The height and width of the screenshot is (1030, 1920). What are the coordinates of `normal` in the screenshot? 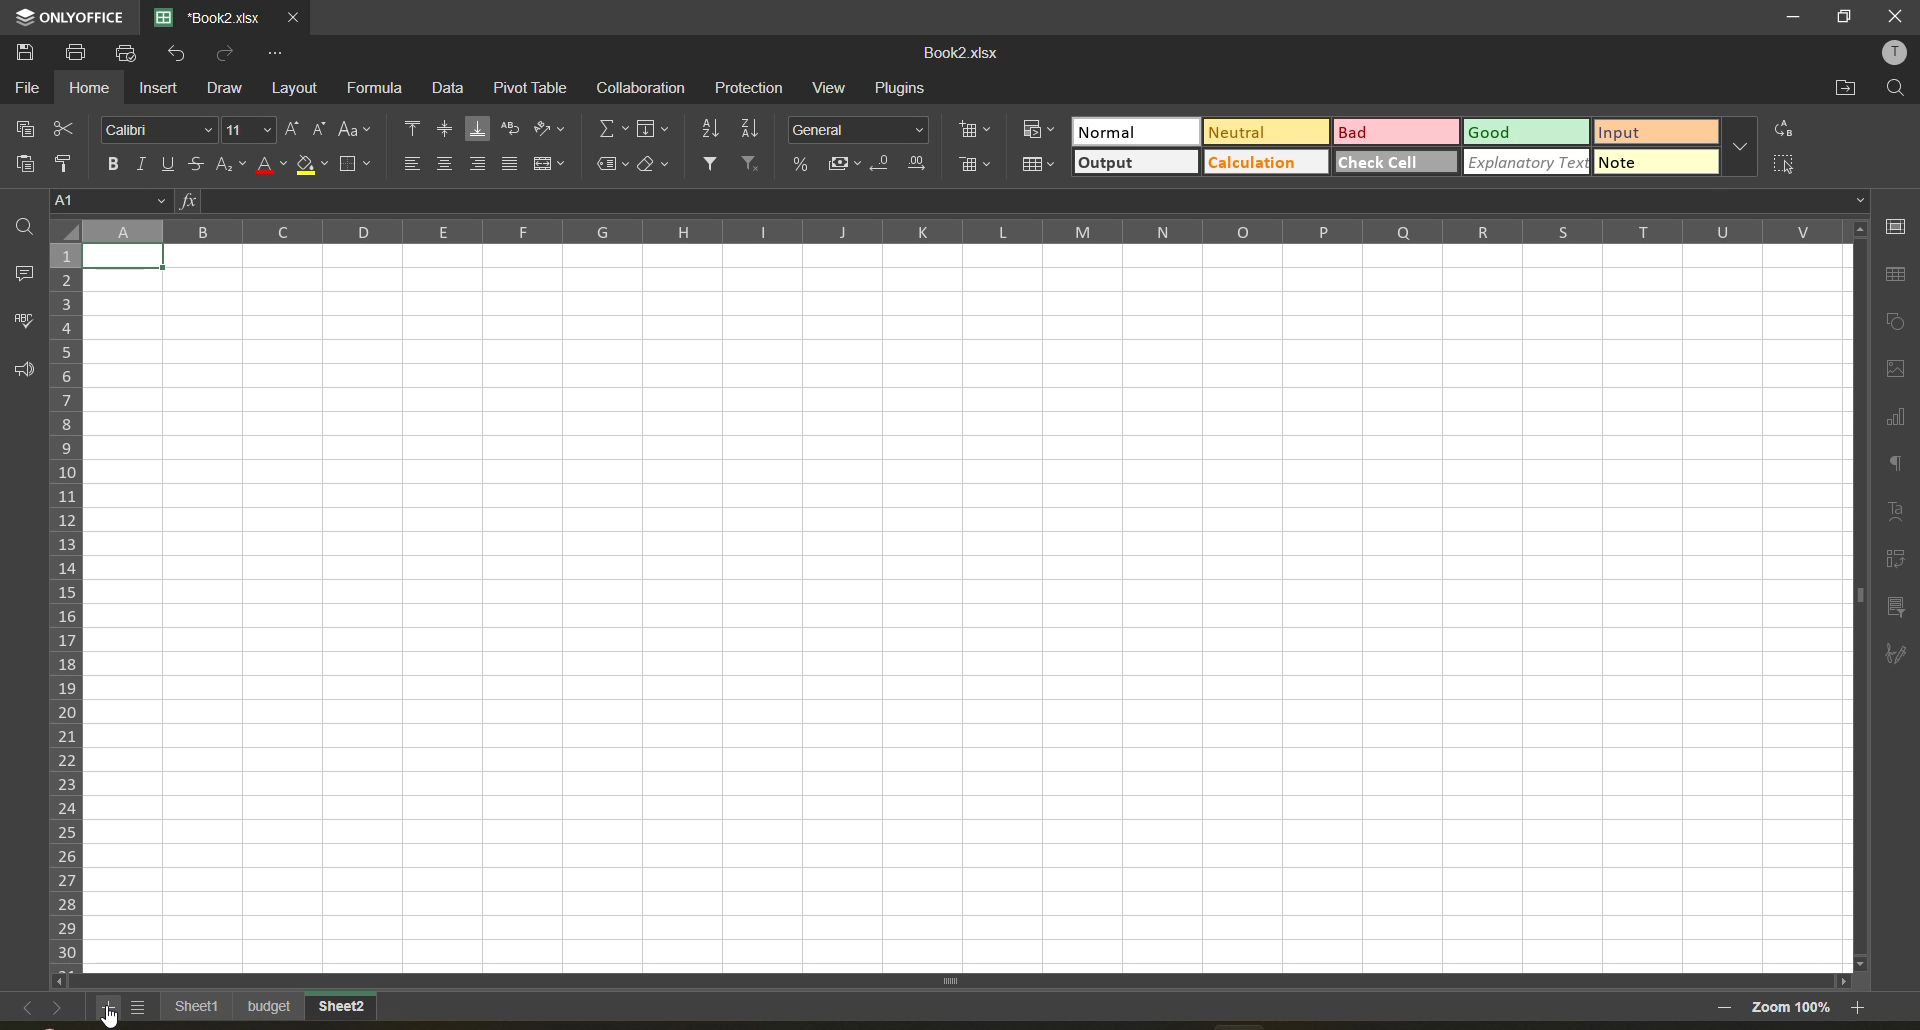 It's located at (1134, 133).